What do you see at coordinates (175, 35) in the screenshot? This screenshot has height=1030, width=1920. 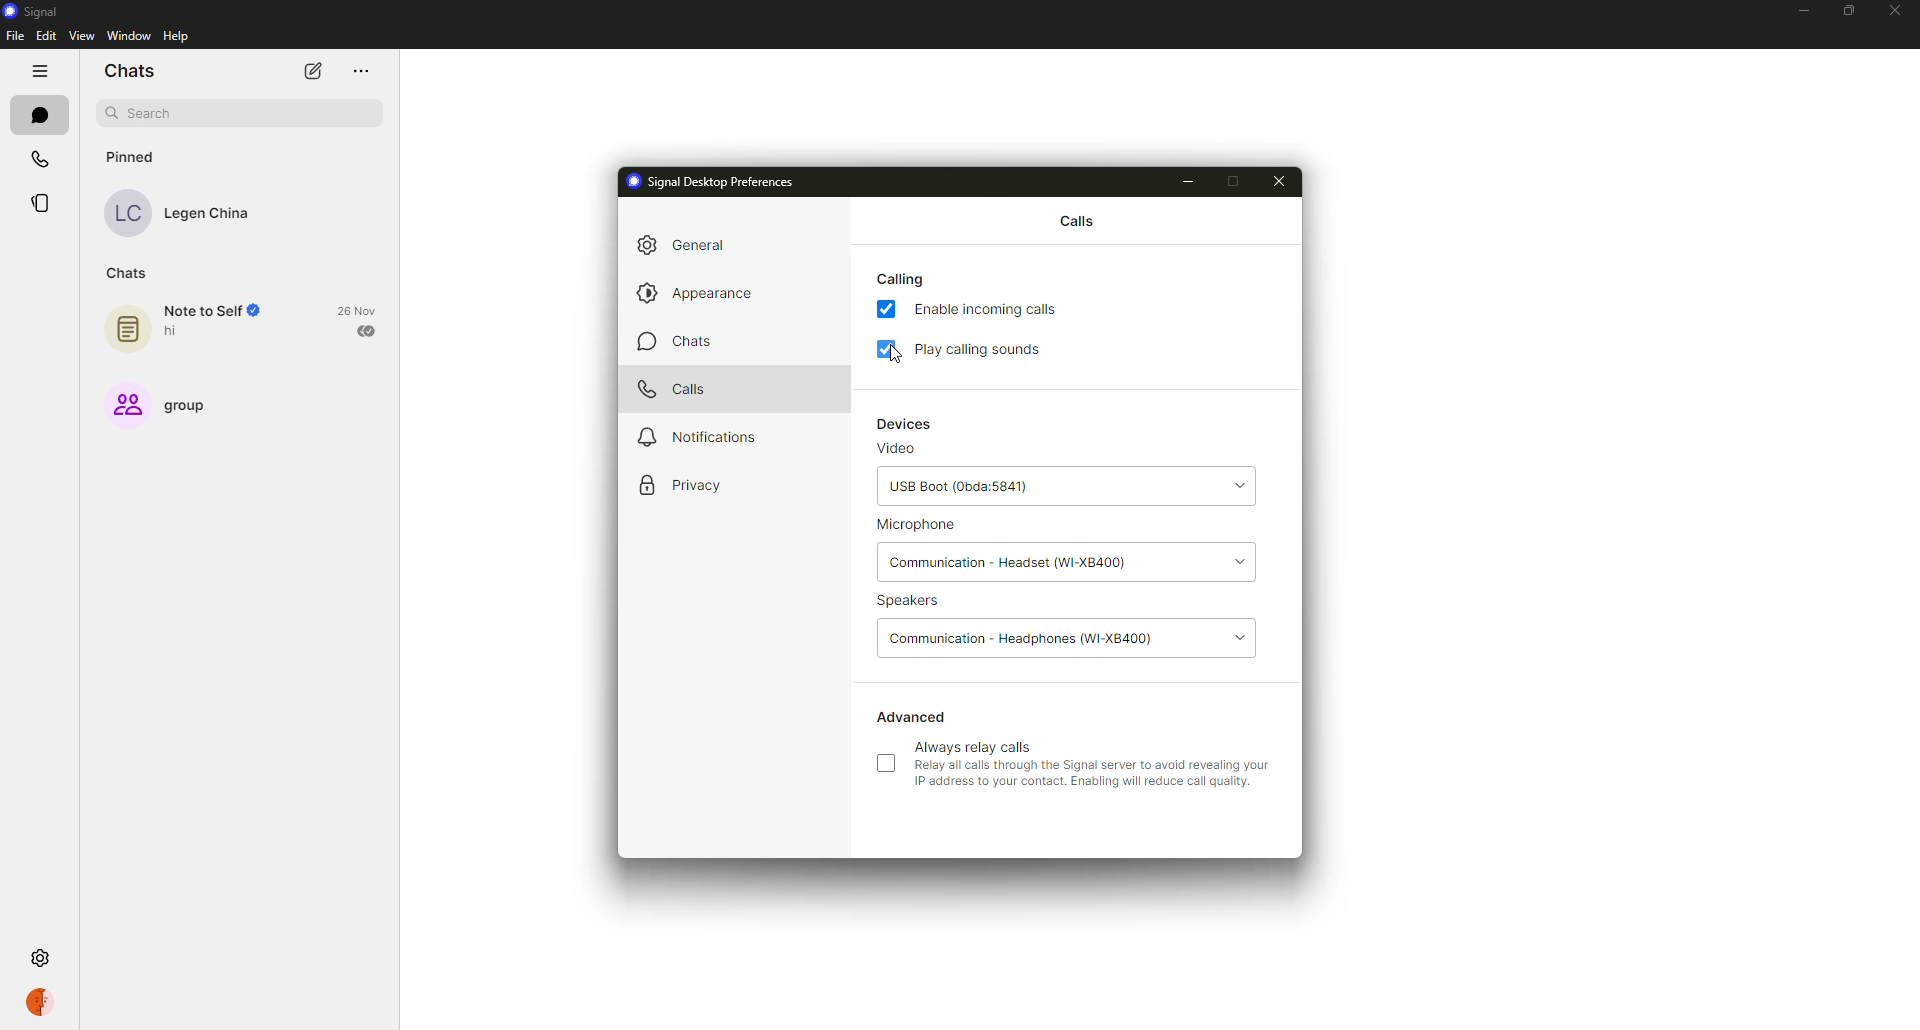 I see `help` at bounding box center [175, 35].